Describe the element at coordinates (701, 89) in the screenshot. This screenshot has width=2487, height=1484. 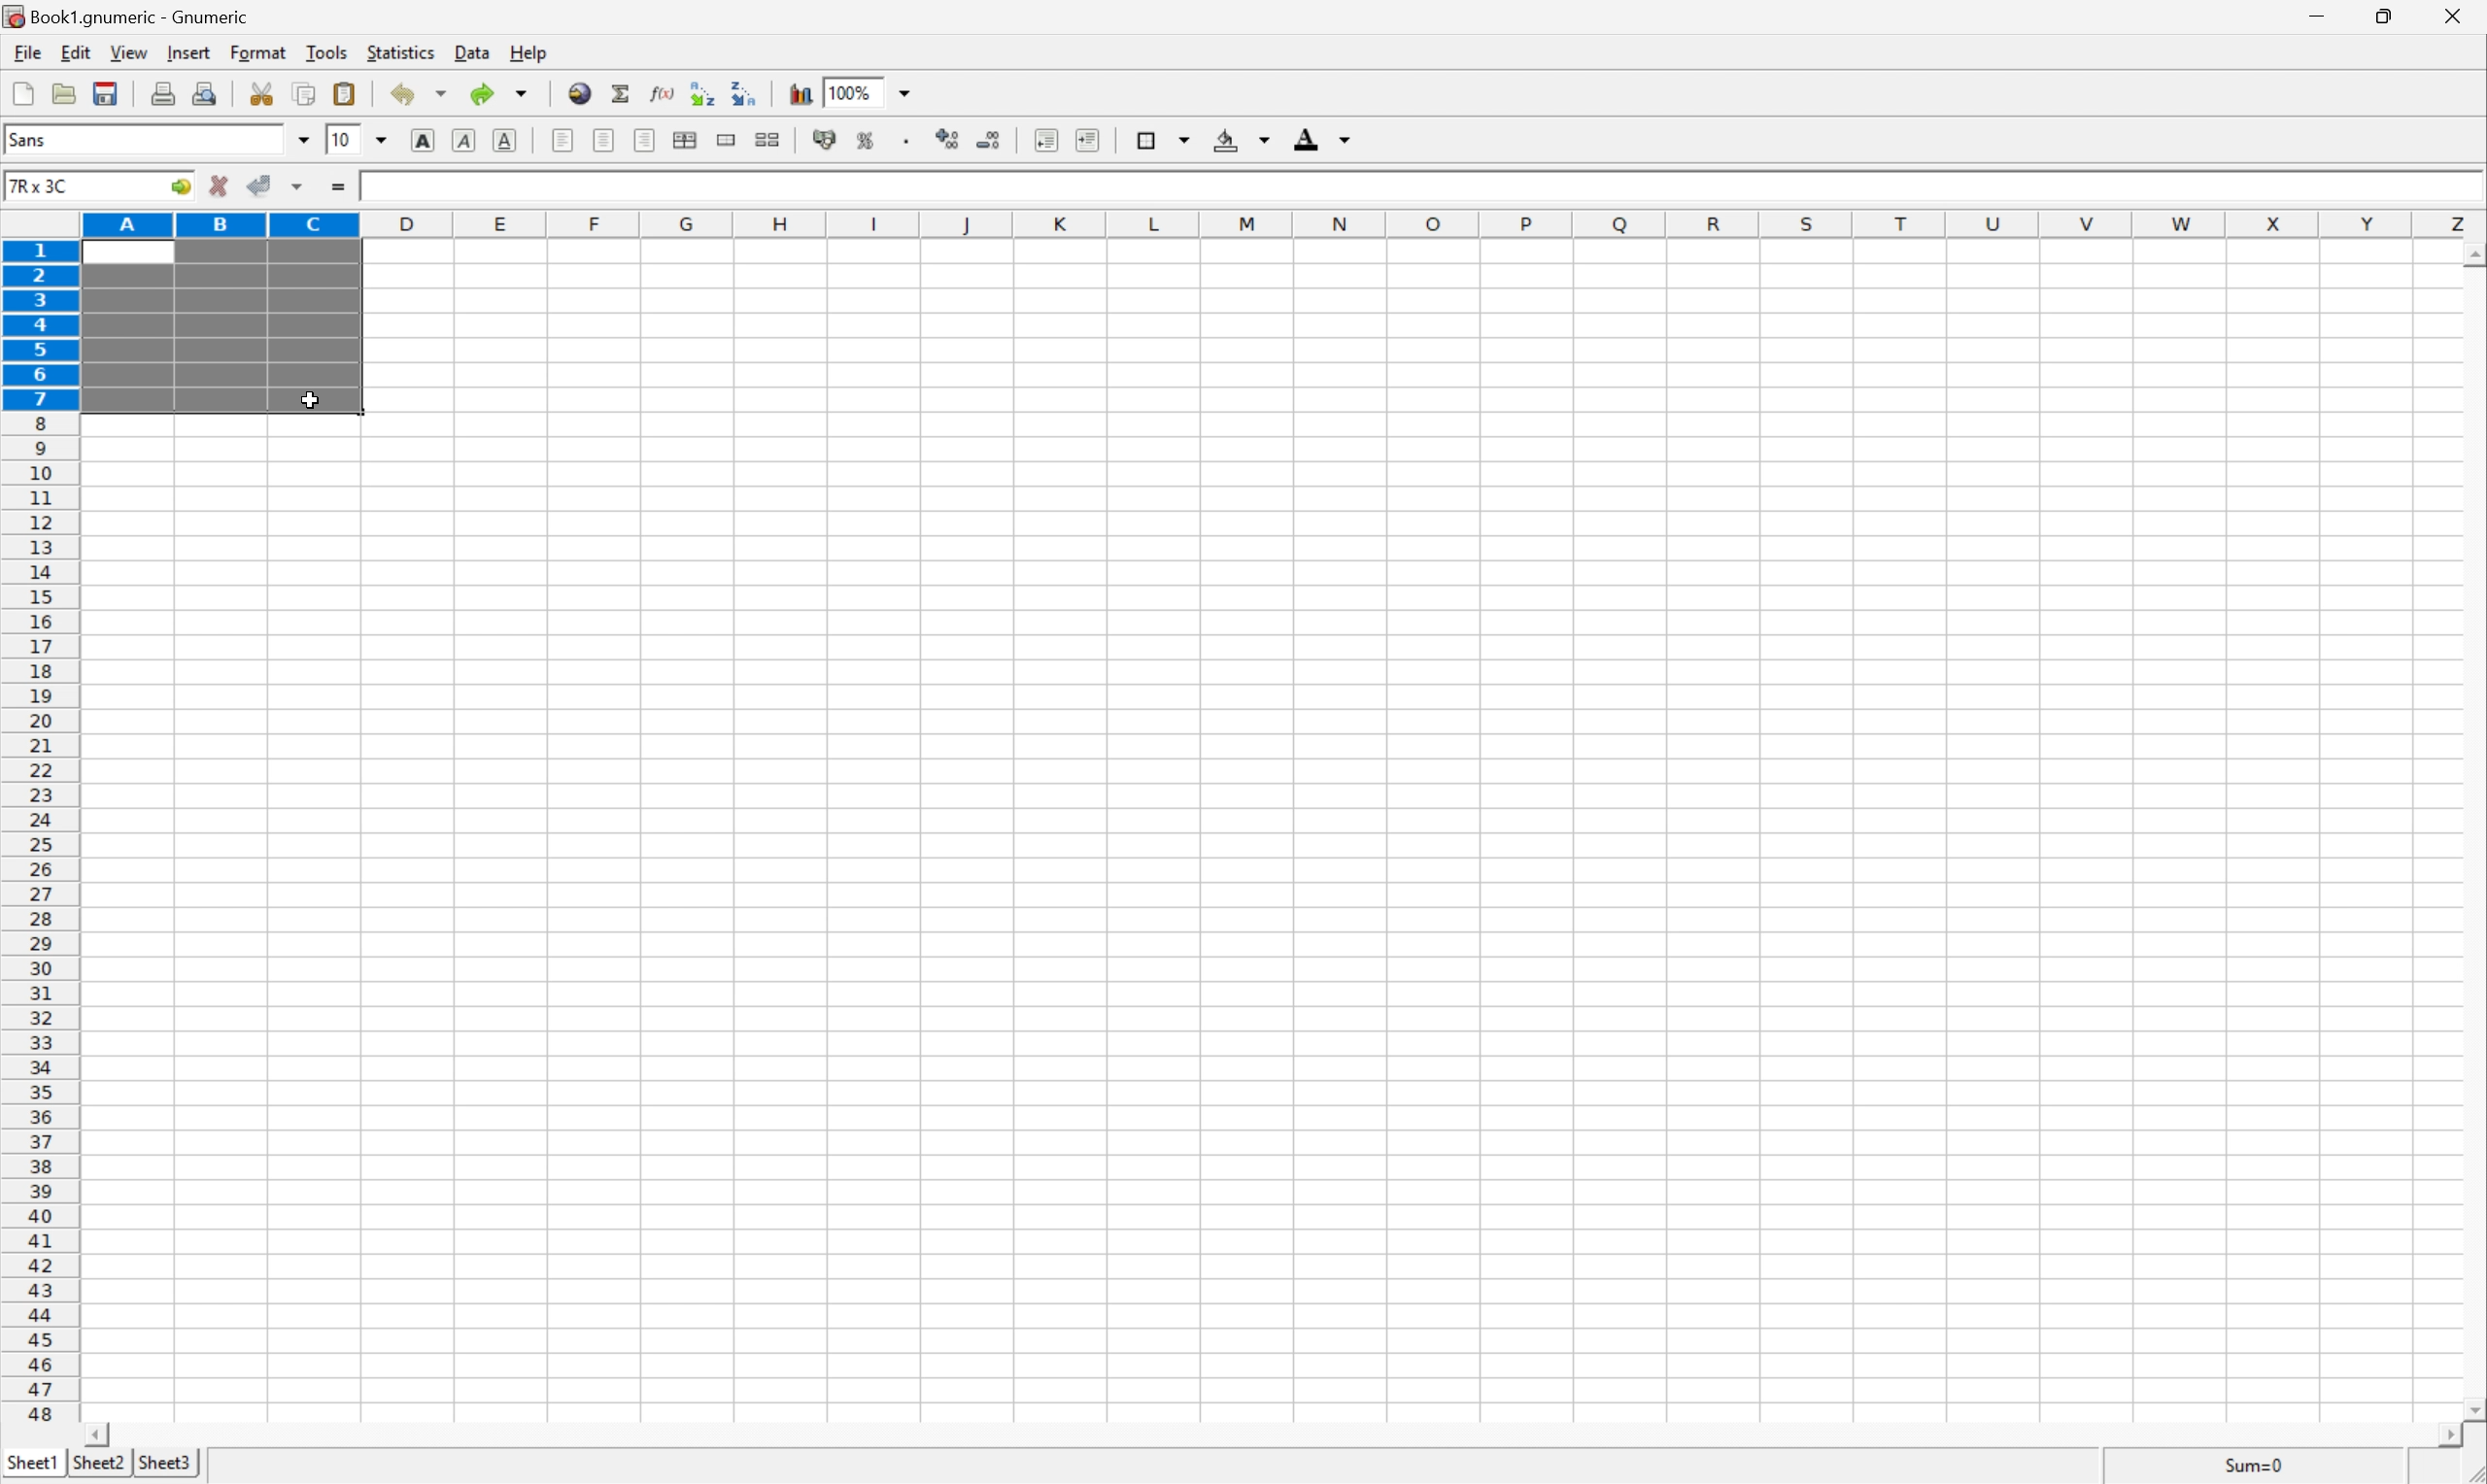
I see `Sort the selected region in ascending order based on the first column selected` at that location.